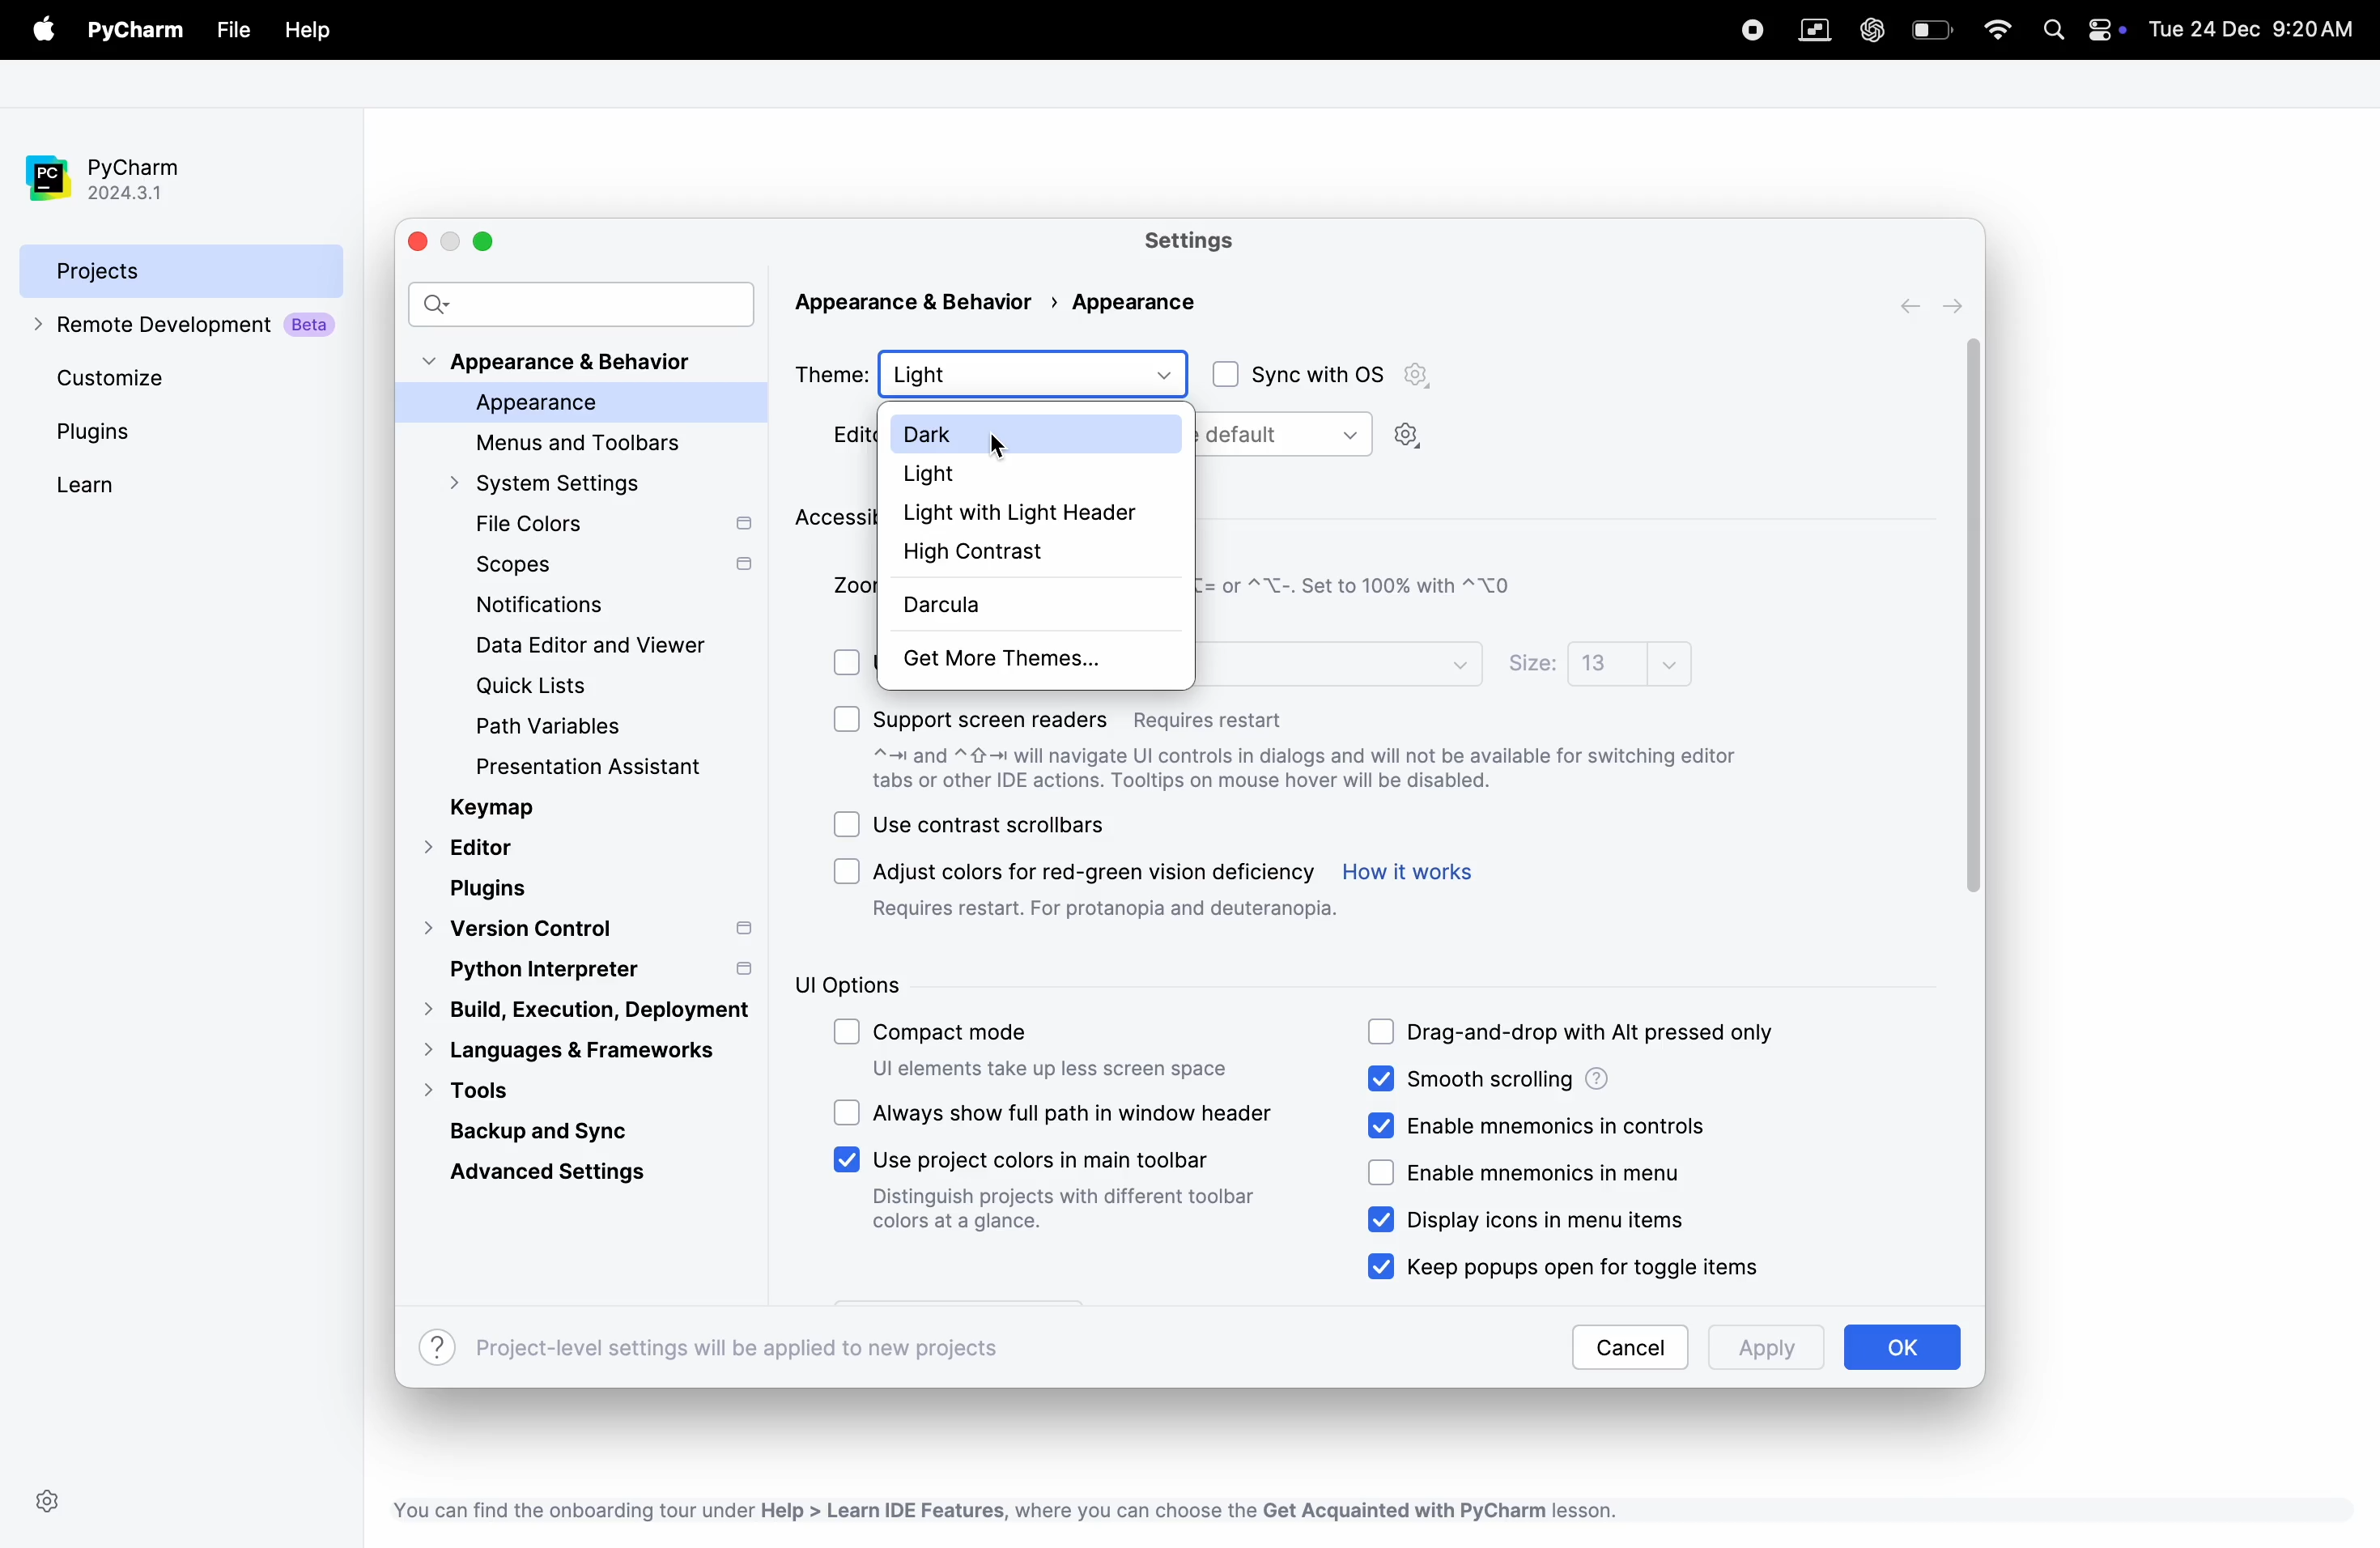 This screenshot has height=1548, width=2380. What do you see at coordinates (999, 449) in the screenshot?
I see `cursor` at bounding box center [999, 449].